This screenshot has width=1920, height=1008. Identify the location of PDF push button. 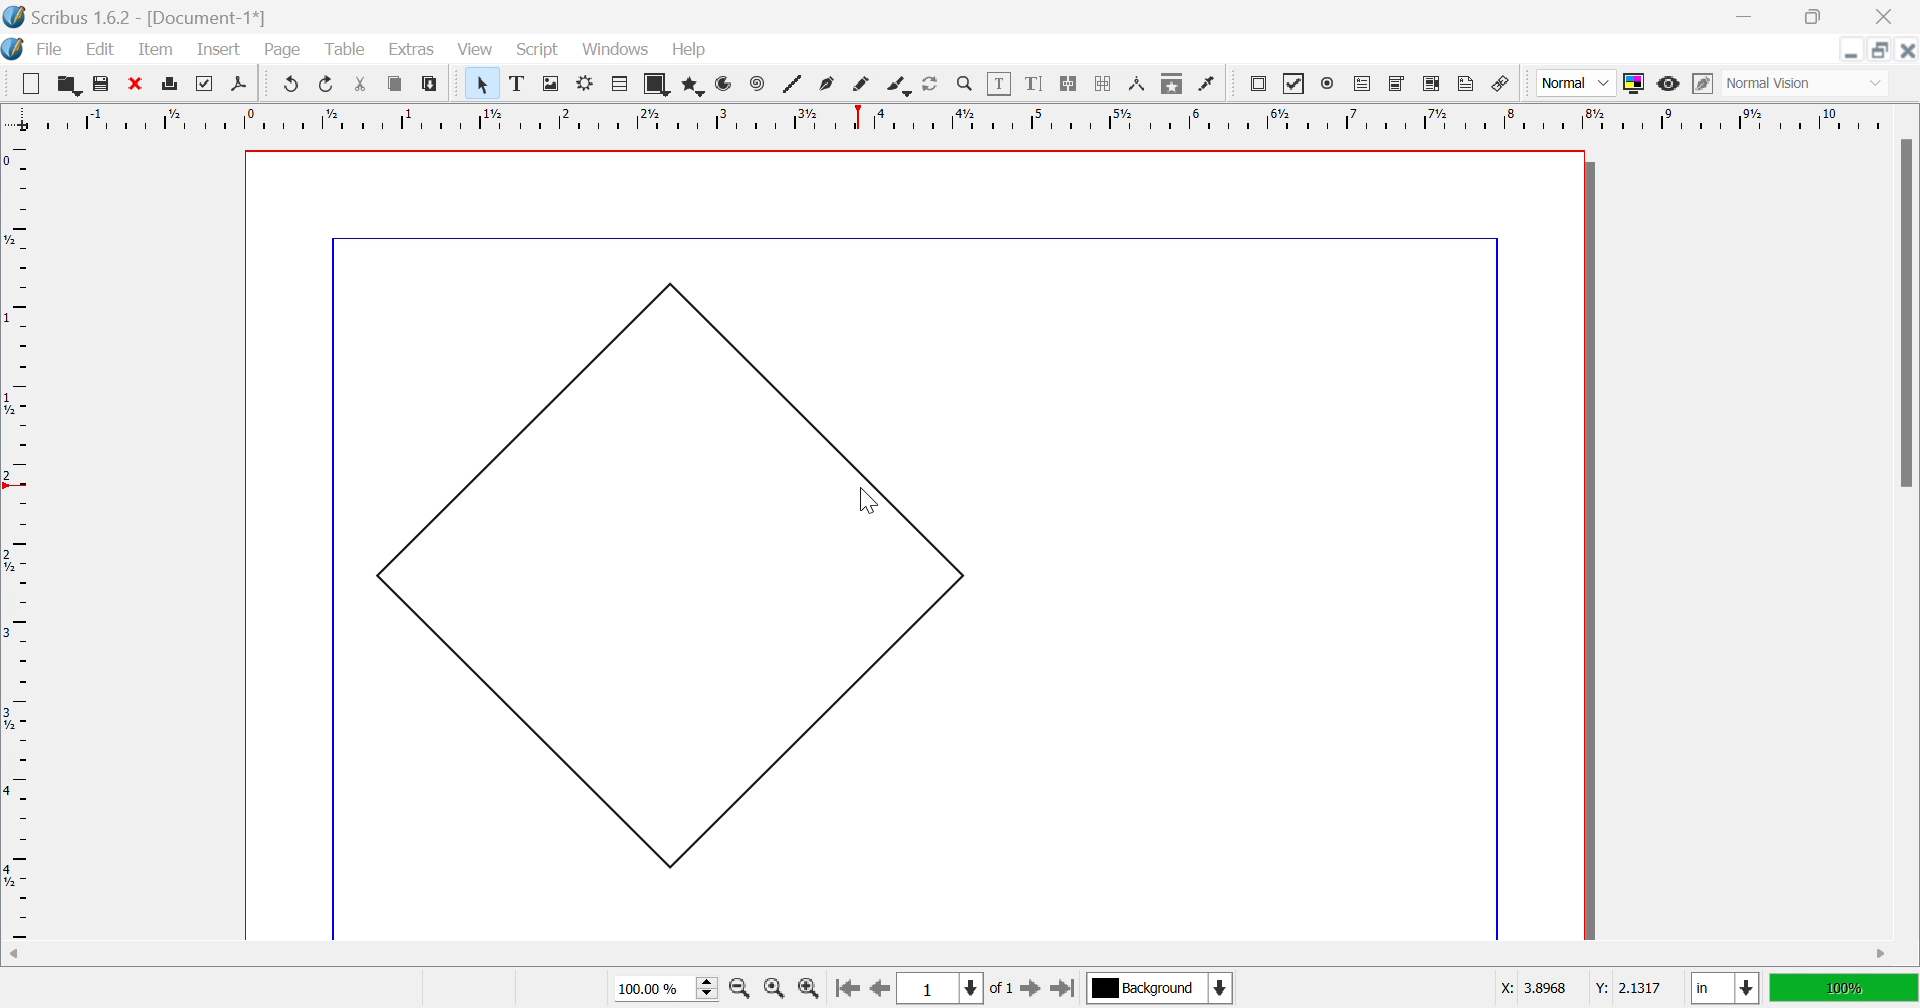
(1261, 83).